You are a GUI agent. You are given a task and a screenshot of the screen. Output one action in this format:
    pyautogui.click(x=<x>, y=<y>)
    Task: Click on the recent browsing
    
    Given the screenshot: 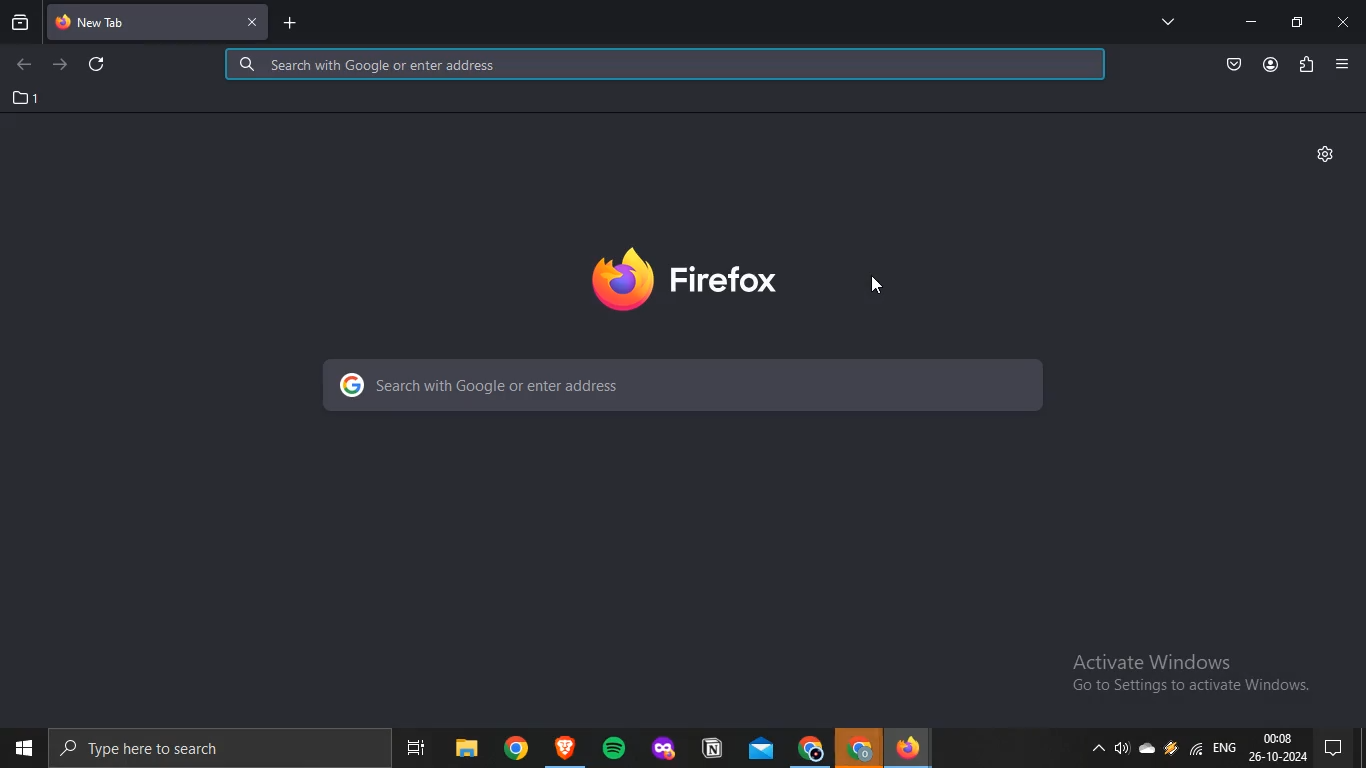 What is the action you would take?
    pyautogui.click(x=19, y=25)
    